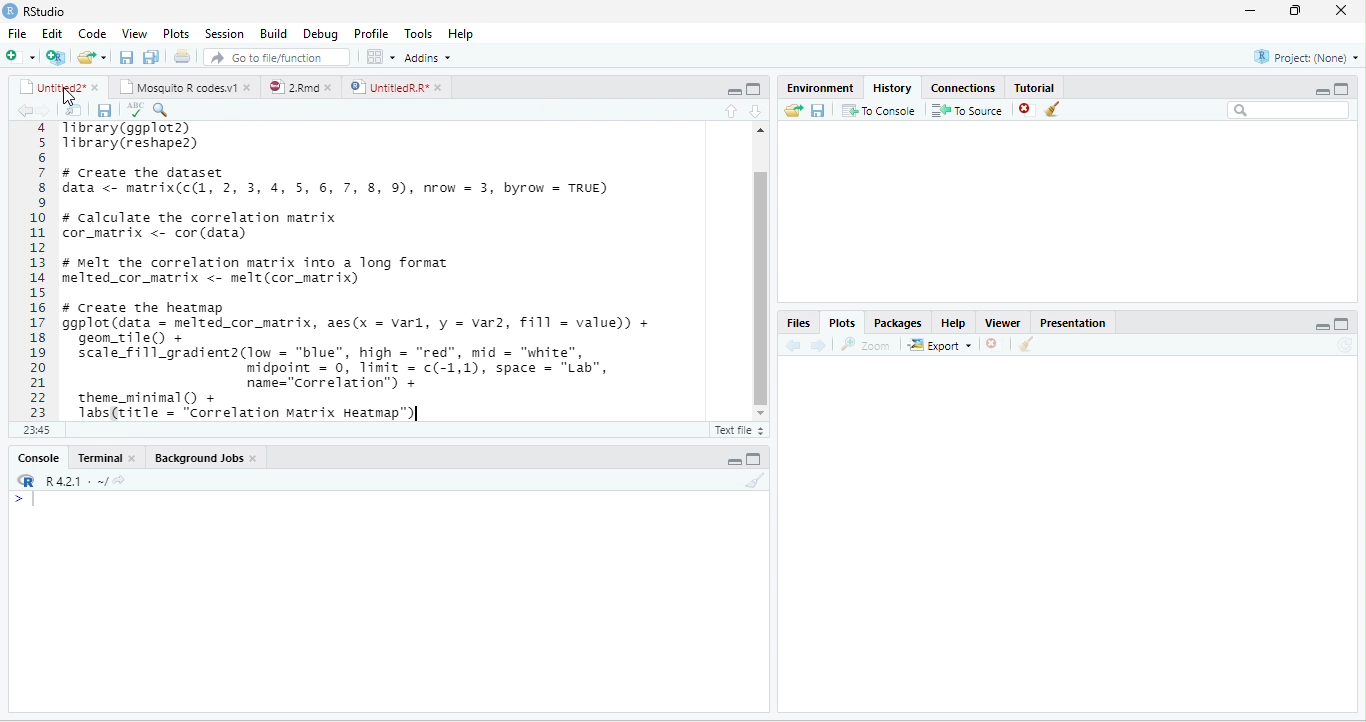 The width and height of the screenshot is (1366, 722). I want to click on RStudio, so click(48, 12).